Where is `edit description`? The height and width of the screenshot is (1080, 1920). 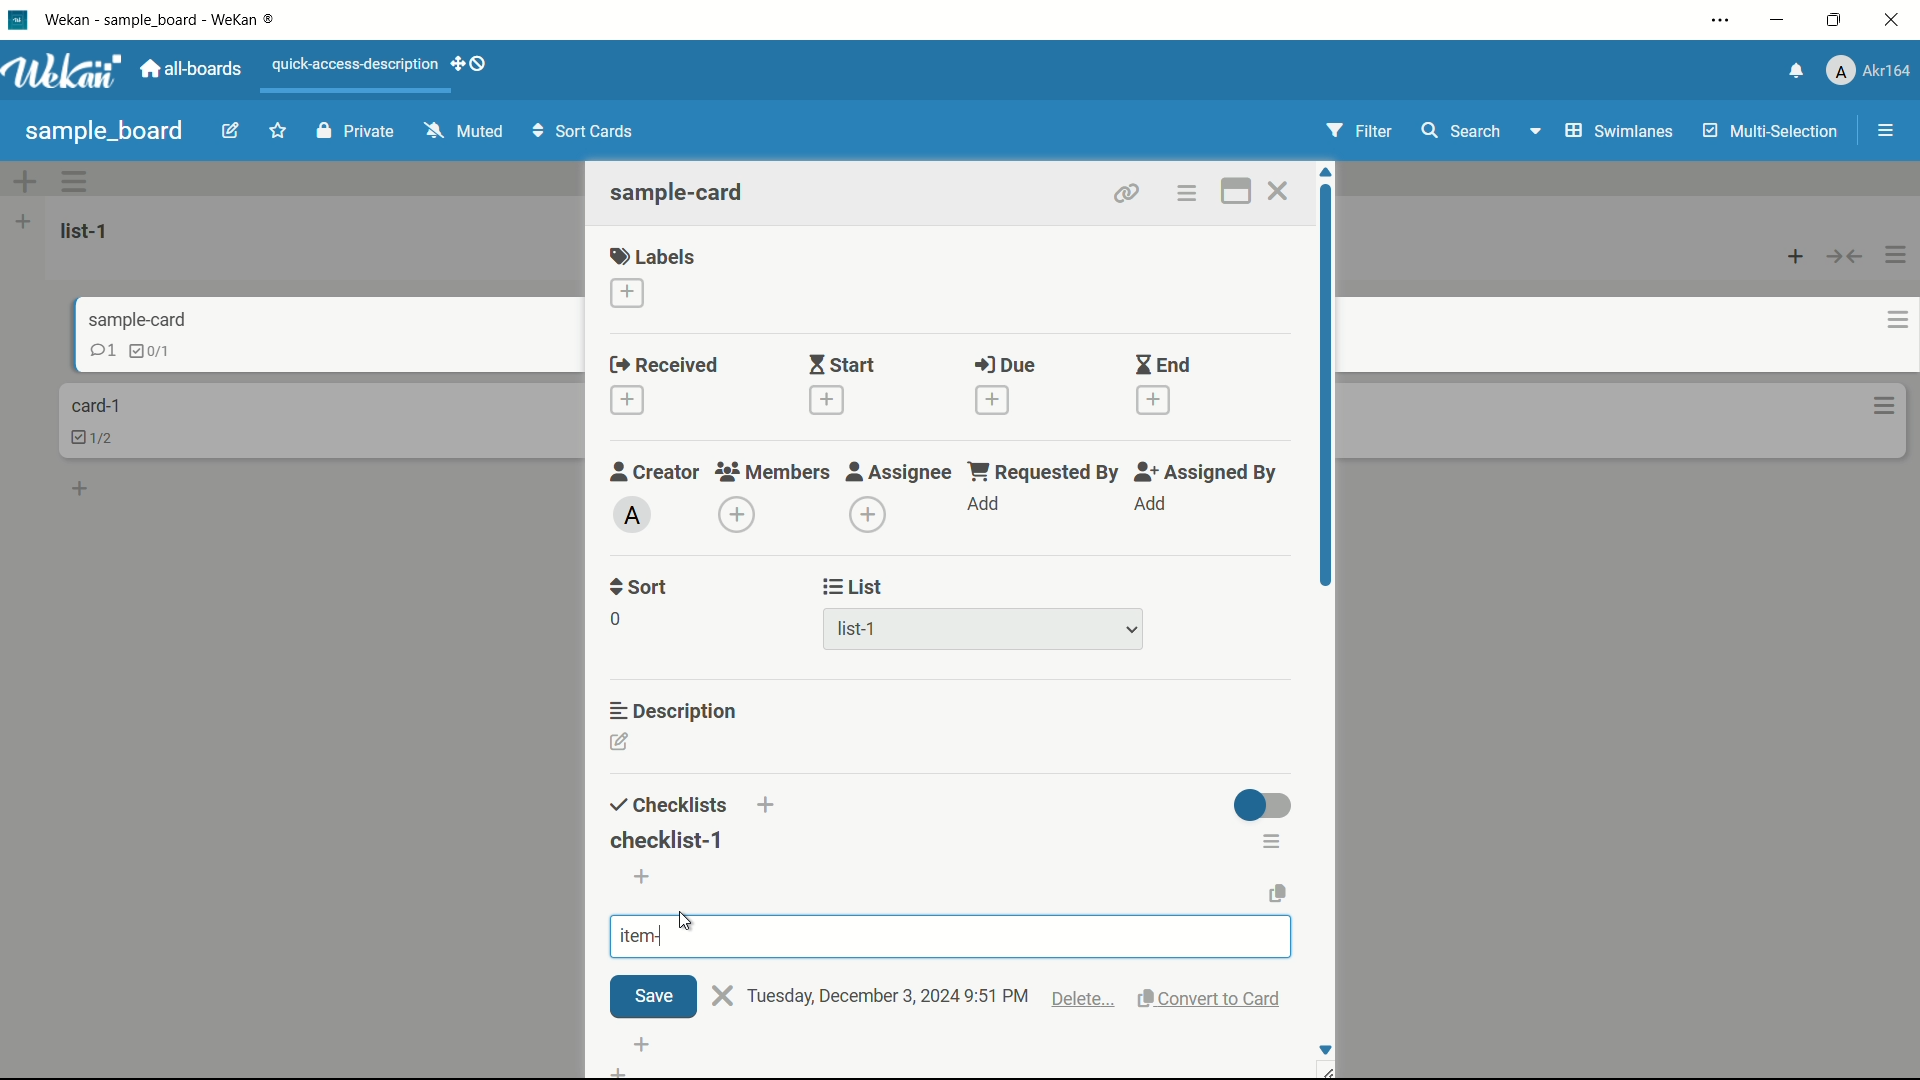 edit description is located at coordinates (621, 741).